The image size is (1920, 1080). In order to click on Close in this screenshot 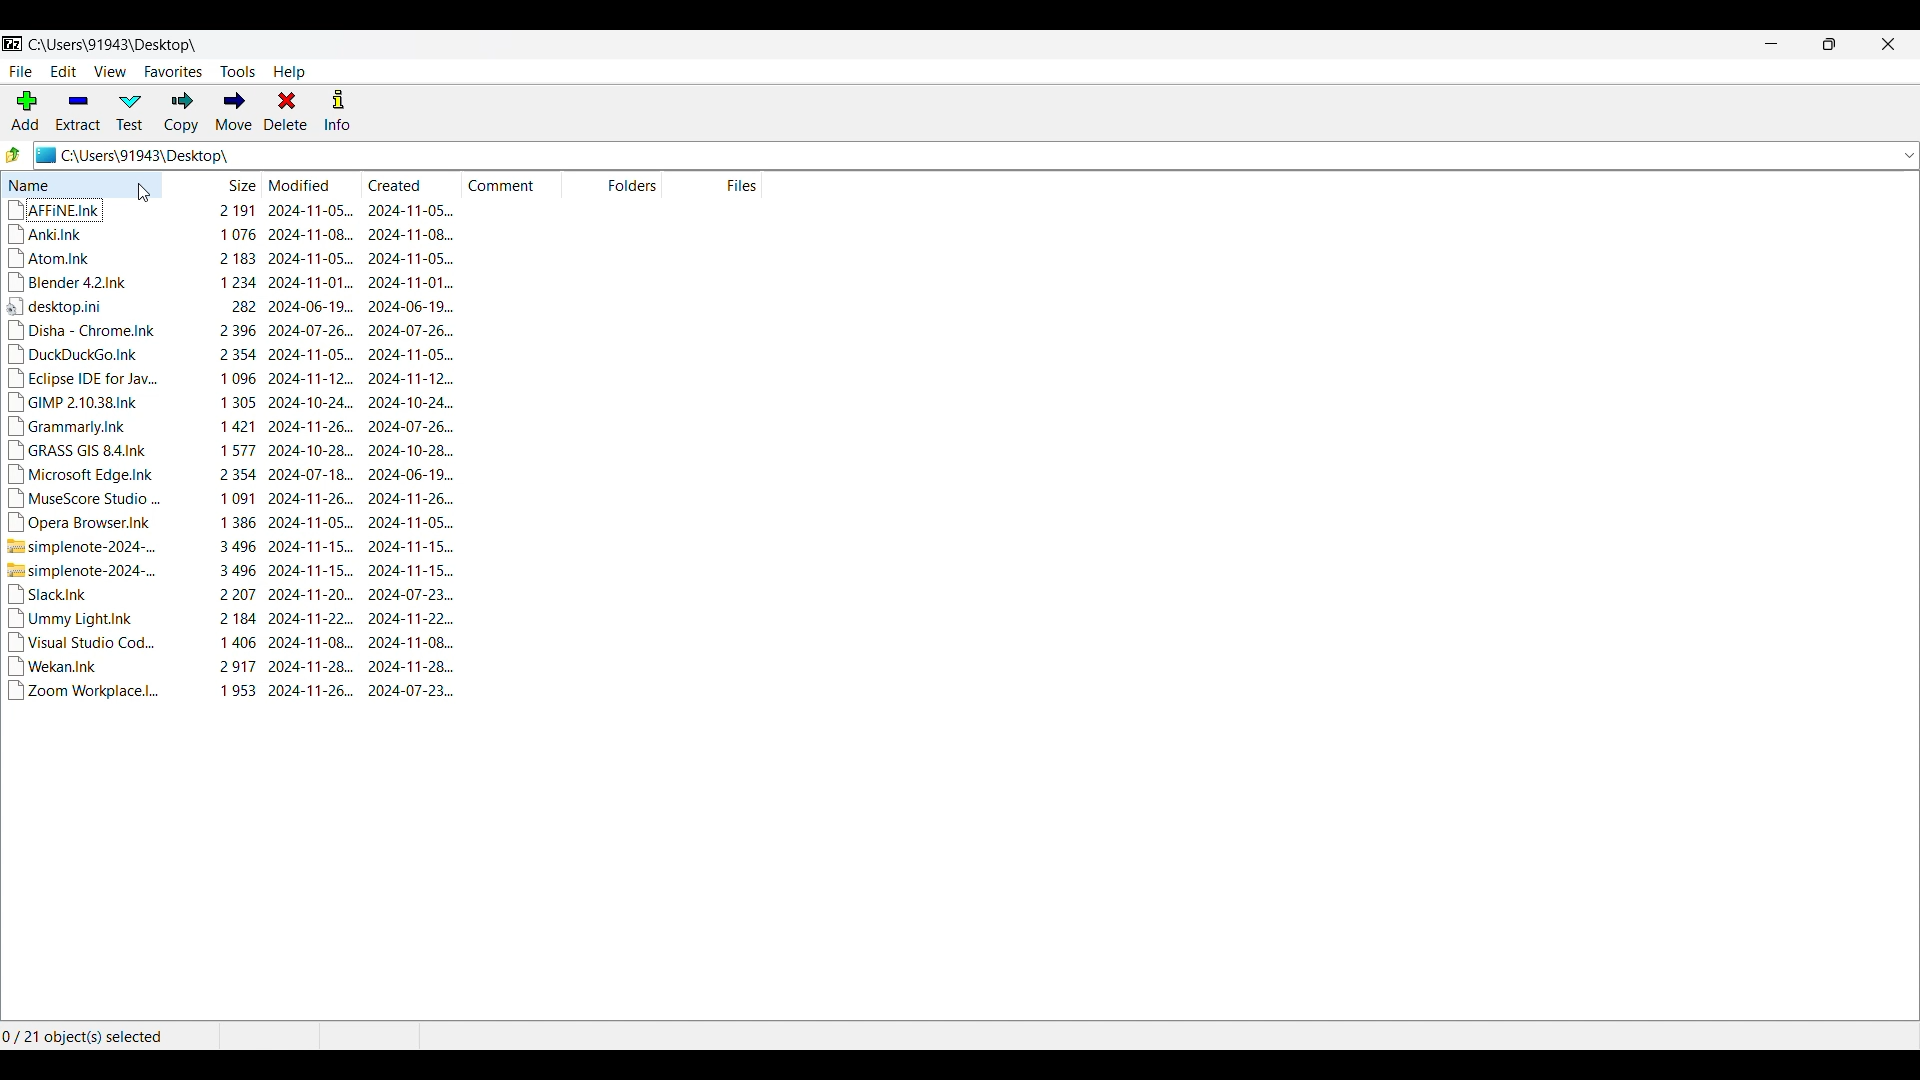, I will do `click(1889, 44)`.